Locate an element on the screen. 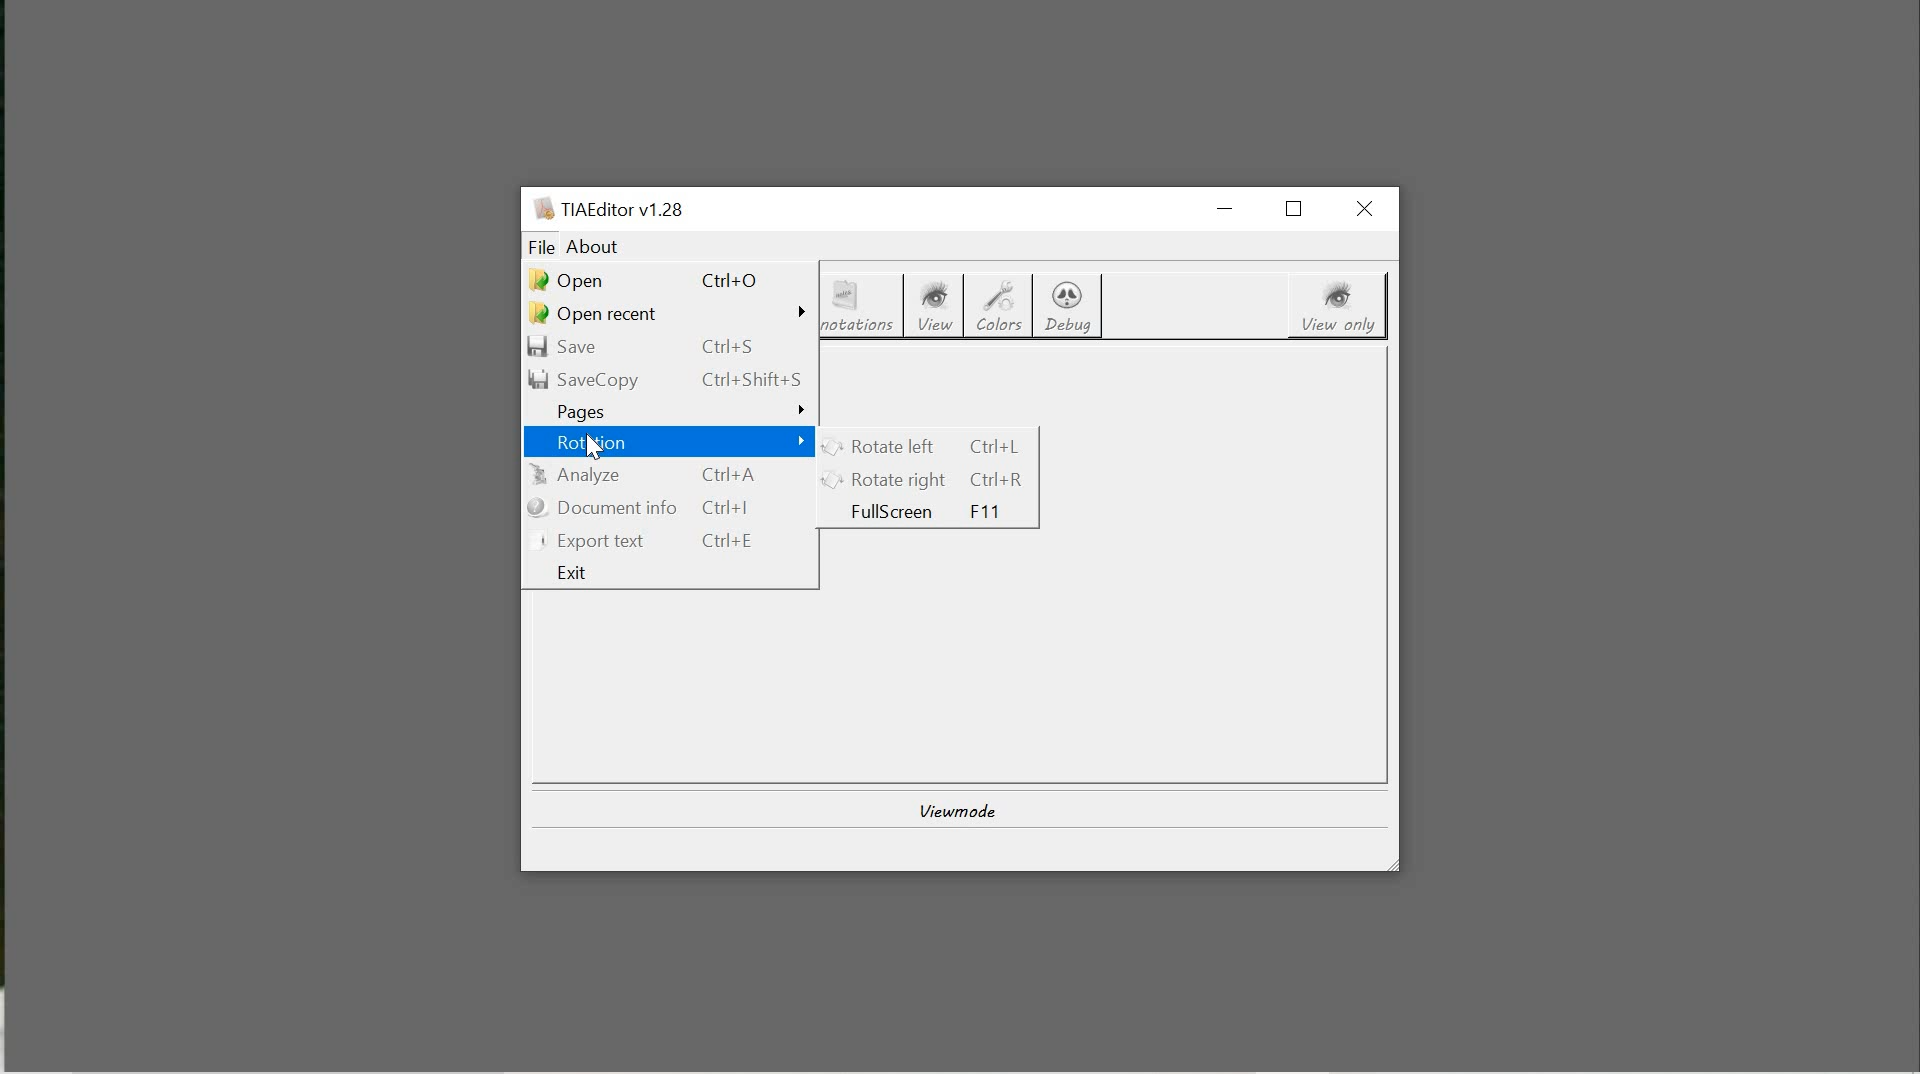 This screenshot has width=1920, height=1074. savecopy is located at coordinates (668, 379).